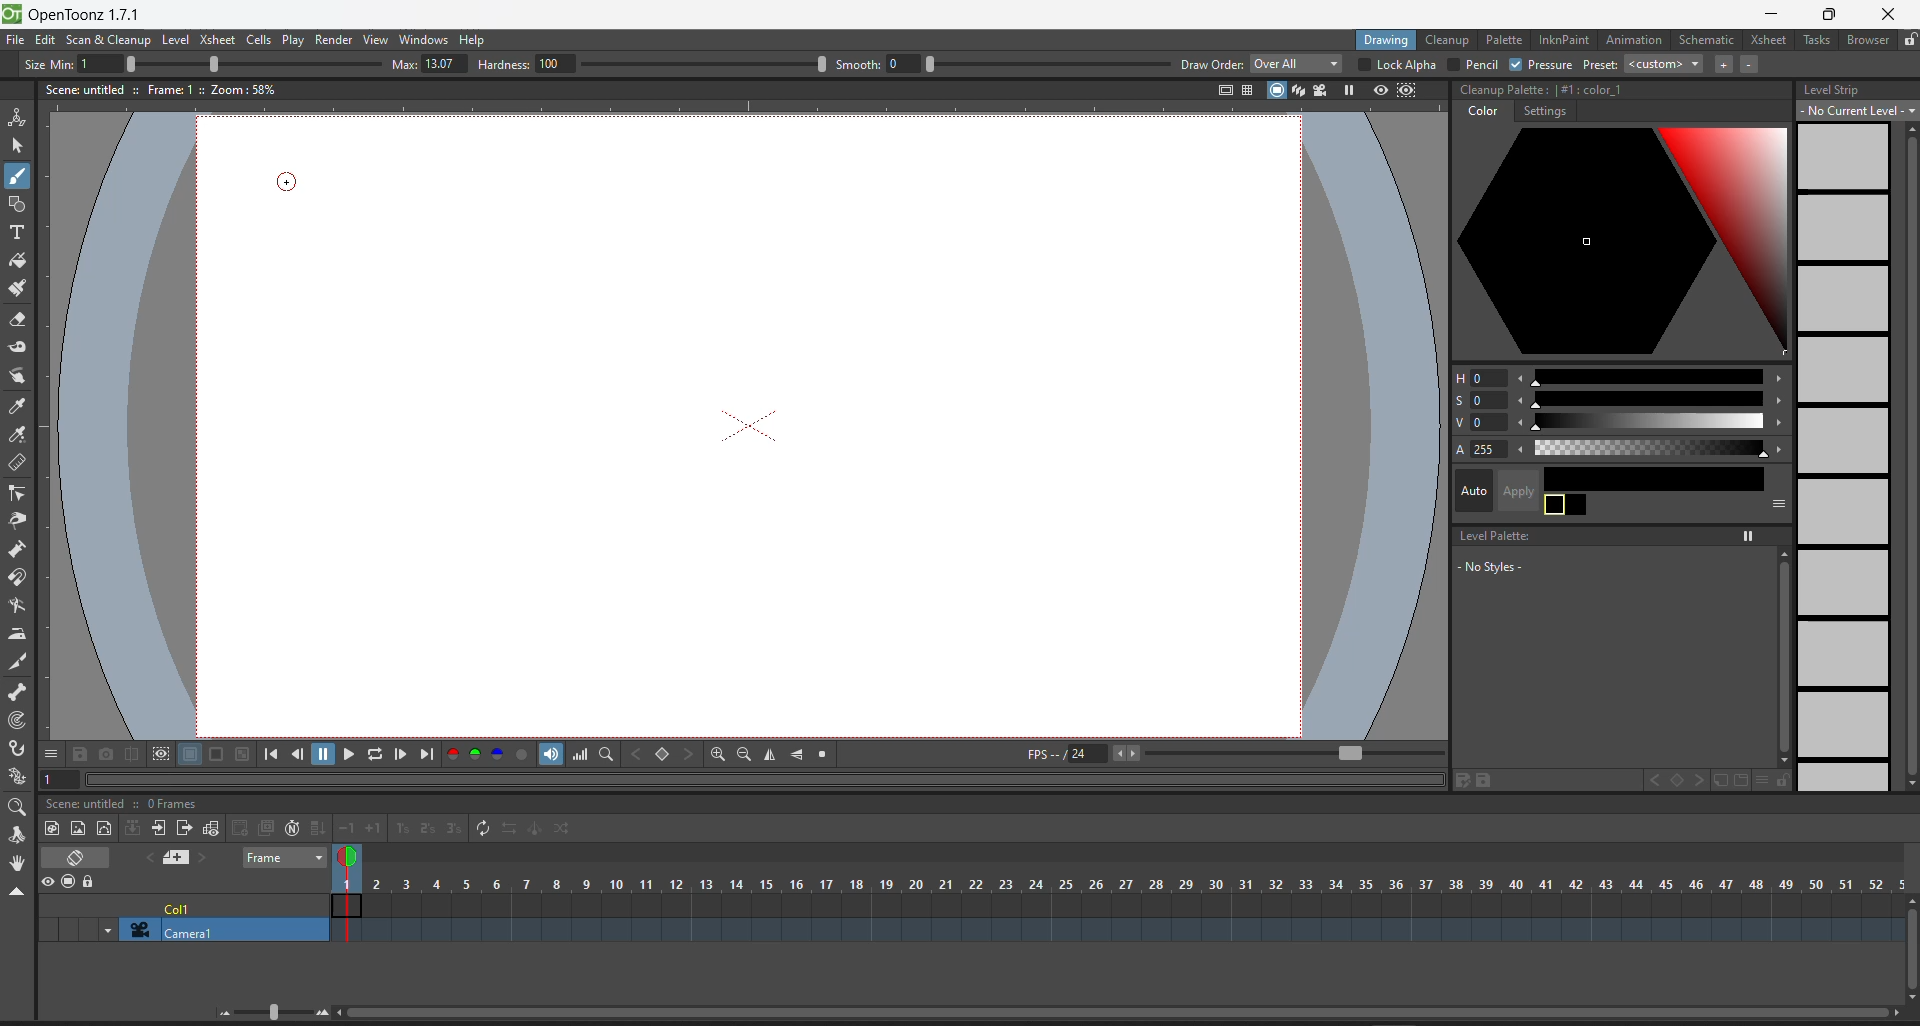 This screenshot has height=1026, width=1920. I want to click on field guide, so click(1246, 89).